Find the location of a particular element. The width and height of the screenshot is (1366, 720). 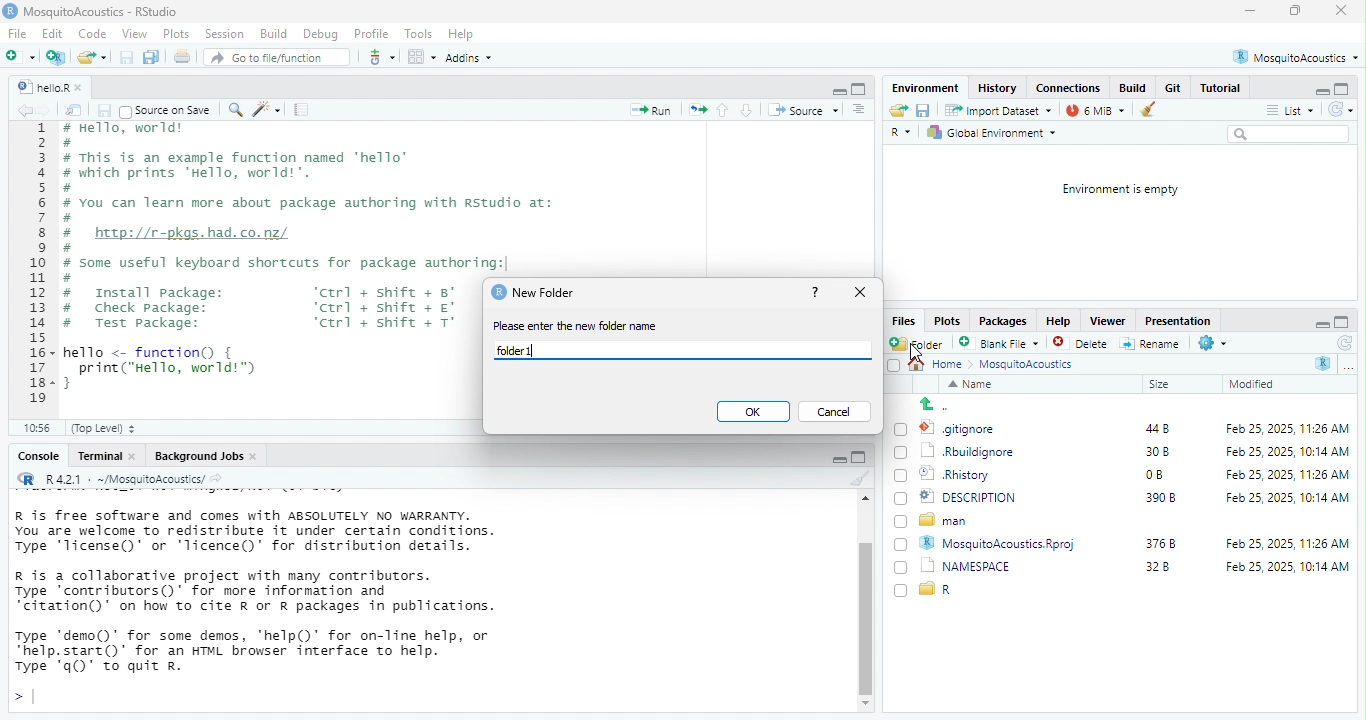

checkbox is located at coordinates (900, 478).